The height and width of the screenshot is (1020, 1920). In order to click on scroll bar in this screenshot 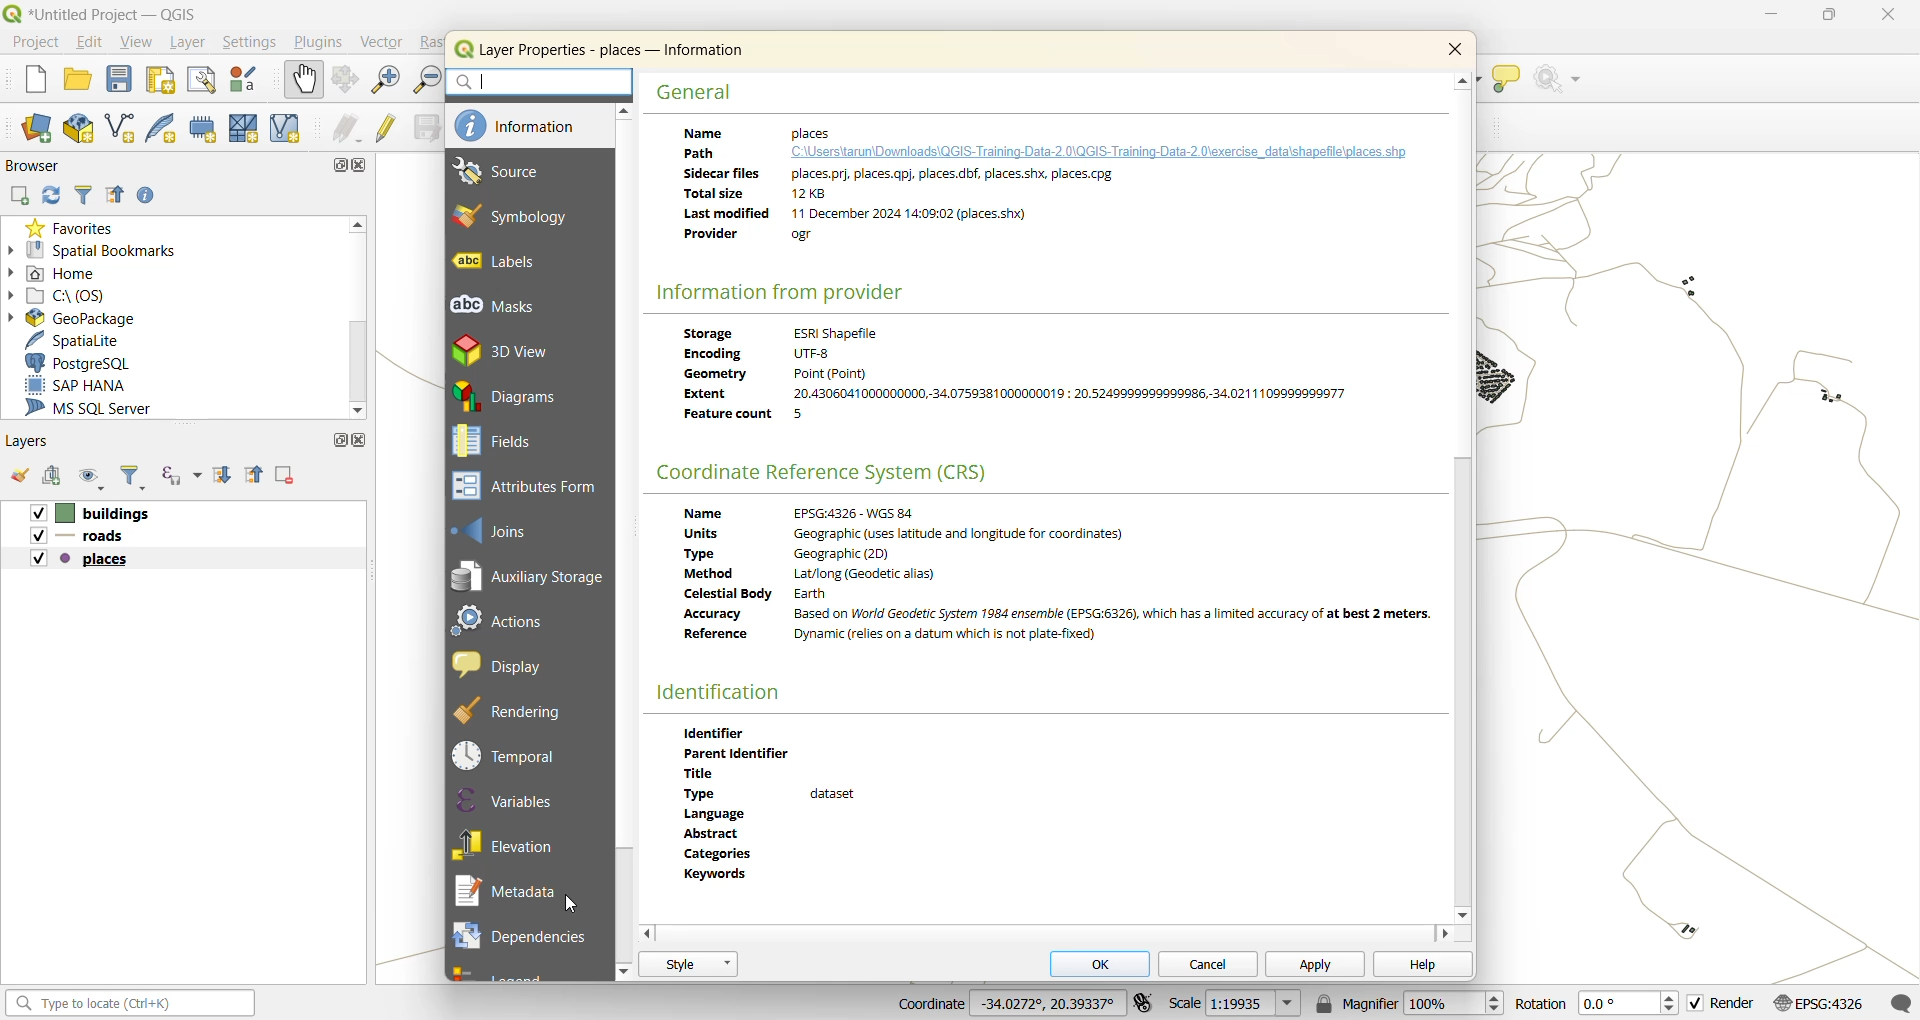, I will do `click(1464, 683)`.